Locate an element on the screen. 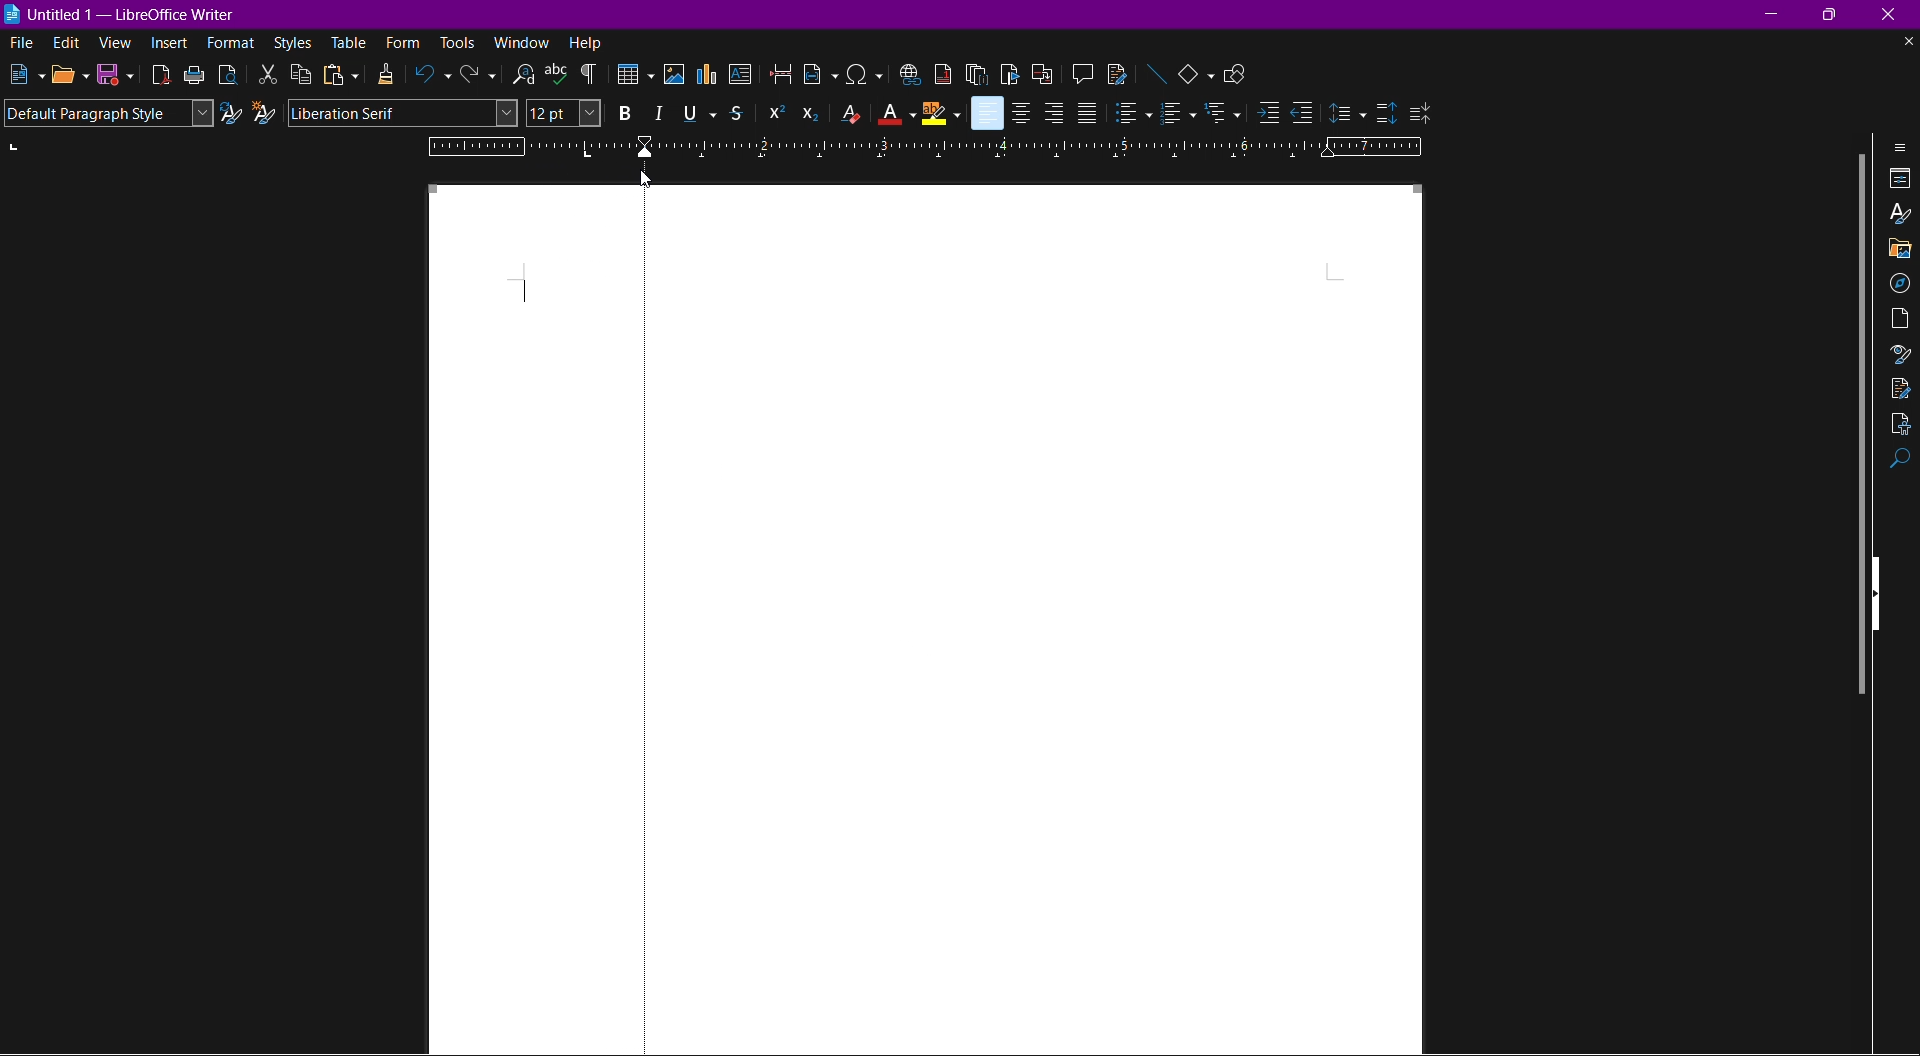 The height and width of the screenshot is (1056, 1920). Subscript is located at coordinates (811, 113).